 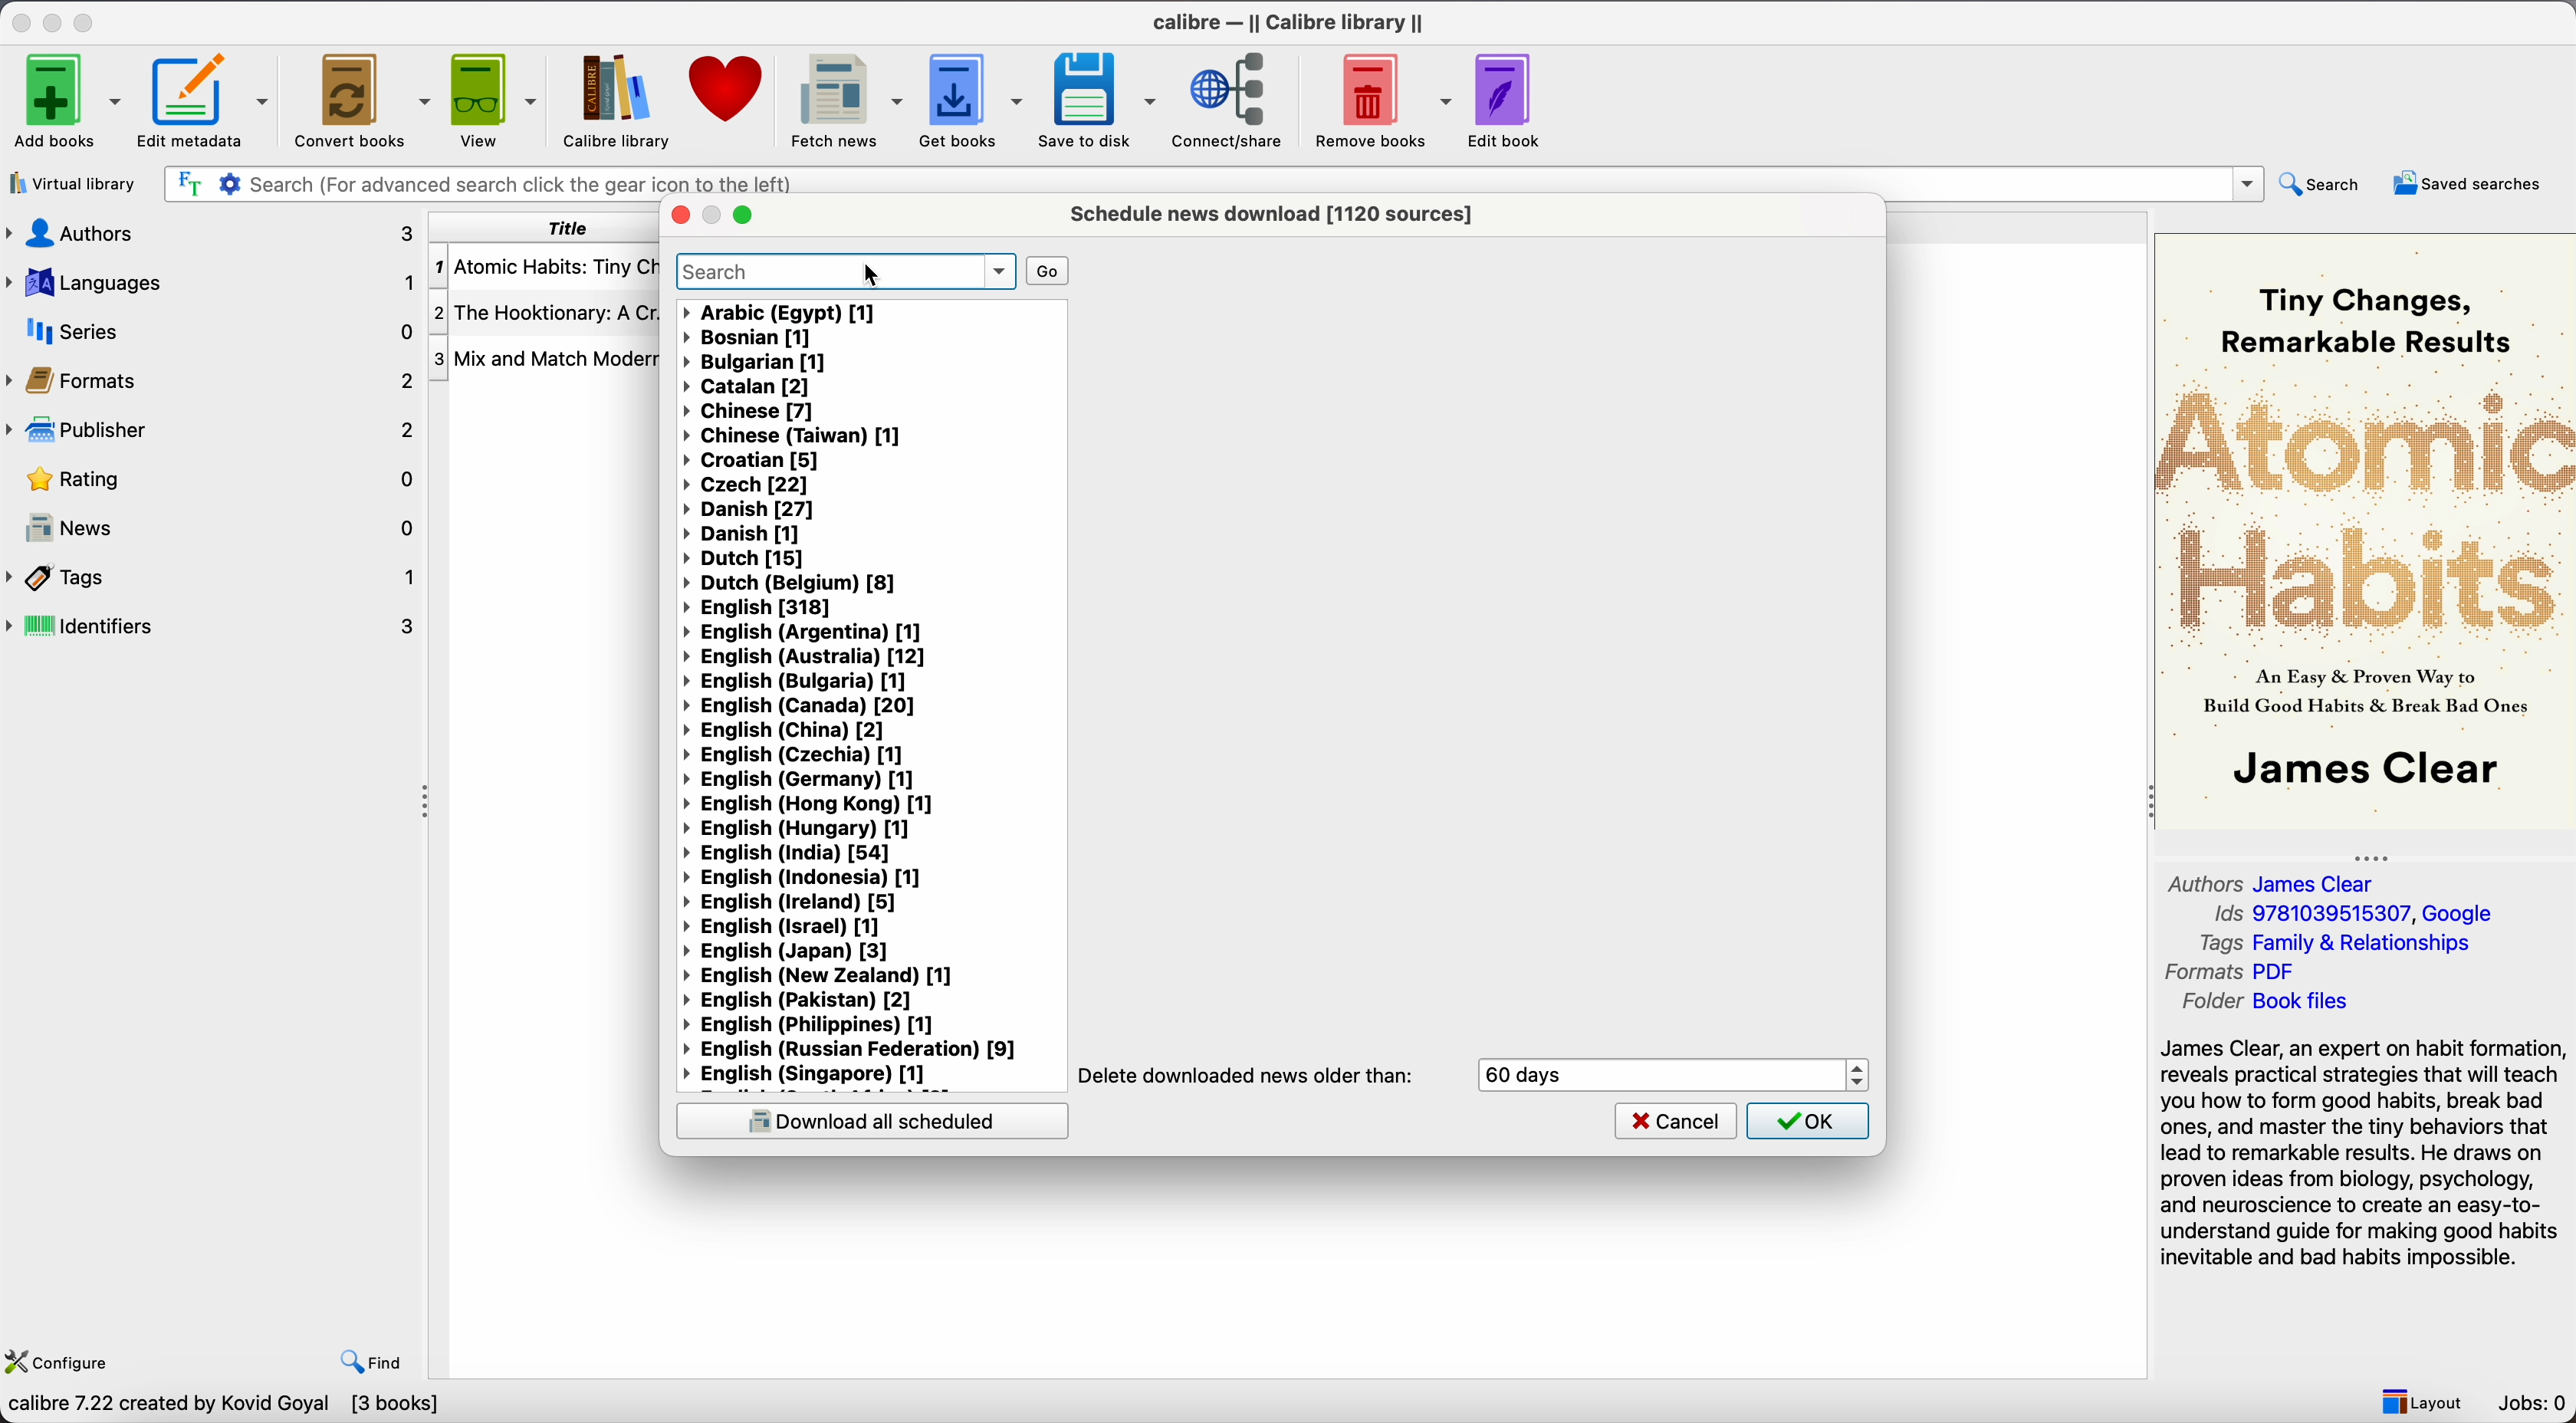 What do you see at coordinates (2323, 185) in the screenshot?
I see `search` at bounding box center [2323, 185].